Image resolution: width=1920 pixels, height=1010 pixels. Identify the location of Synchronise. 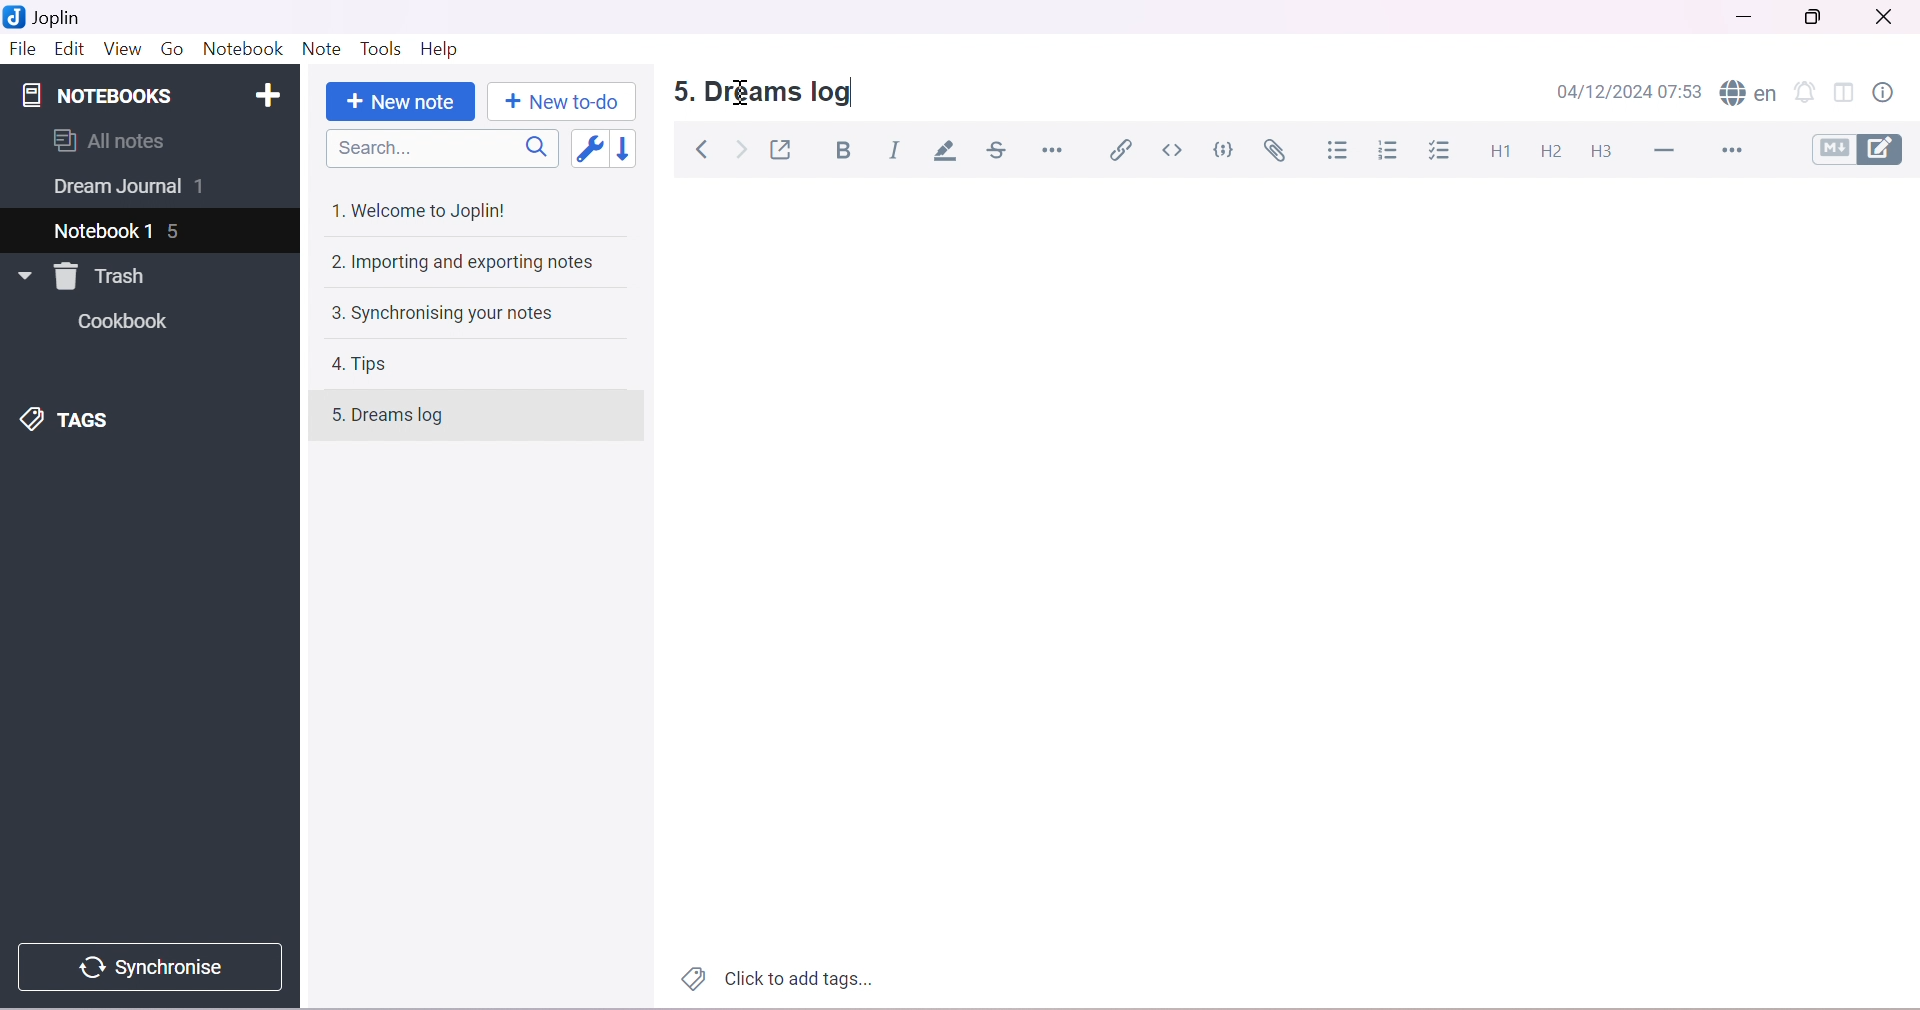
(157, 967).